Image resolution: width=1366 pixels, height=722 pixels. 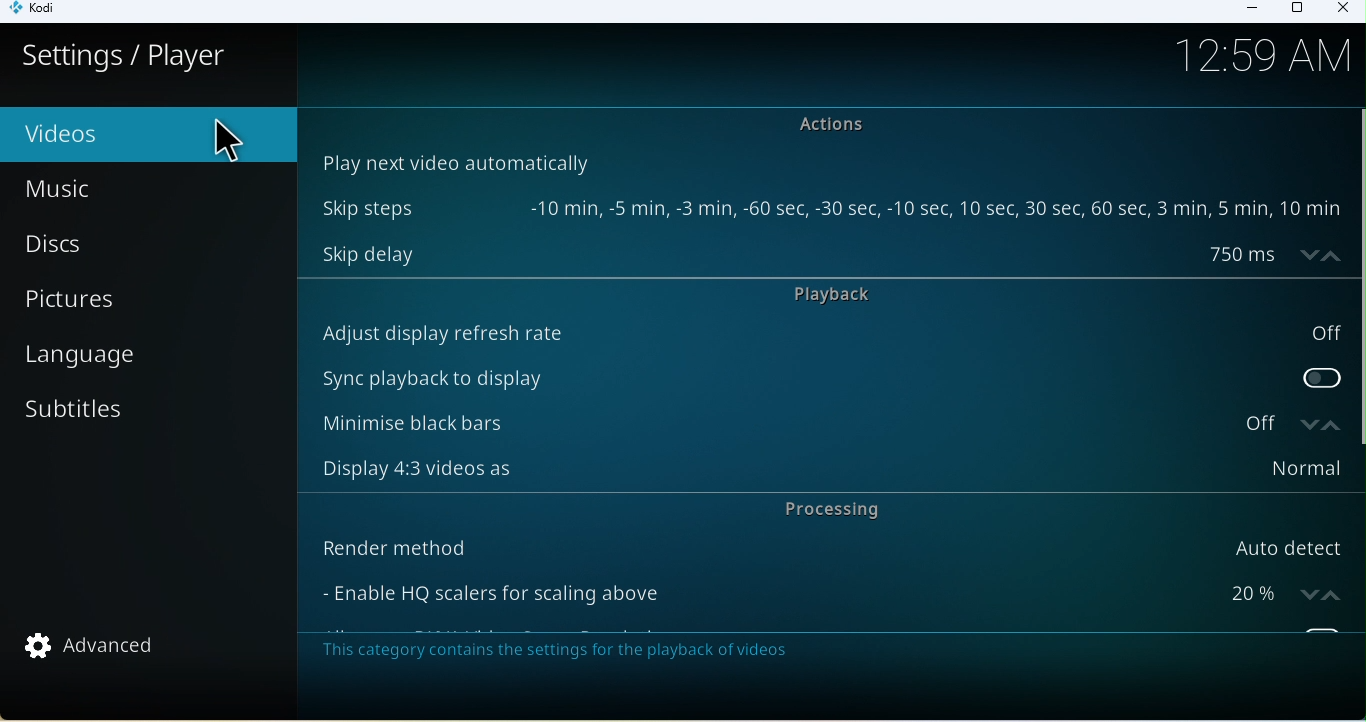 I want to click on Processing, so click(x=826, y=510).